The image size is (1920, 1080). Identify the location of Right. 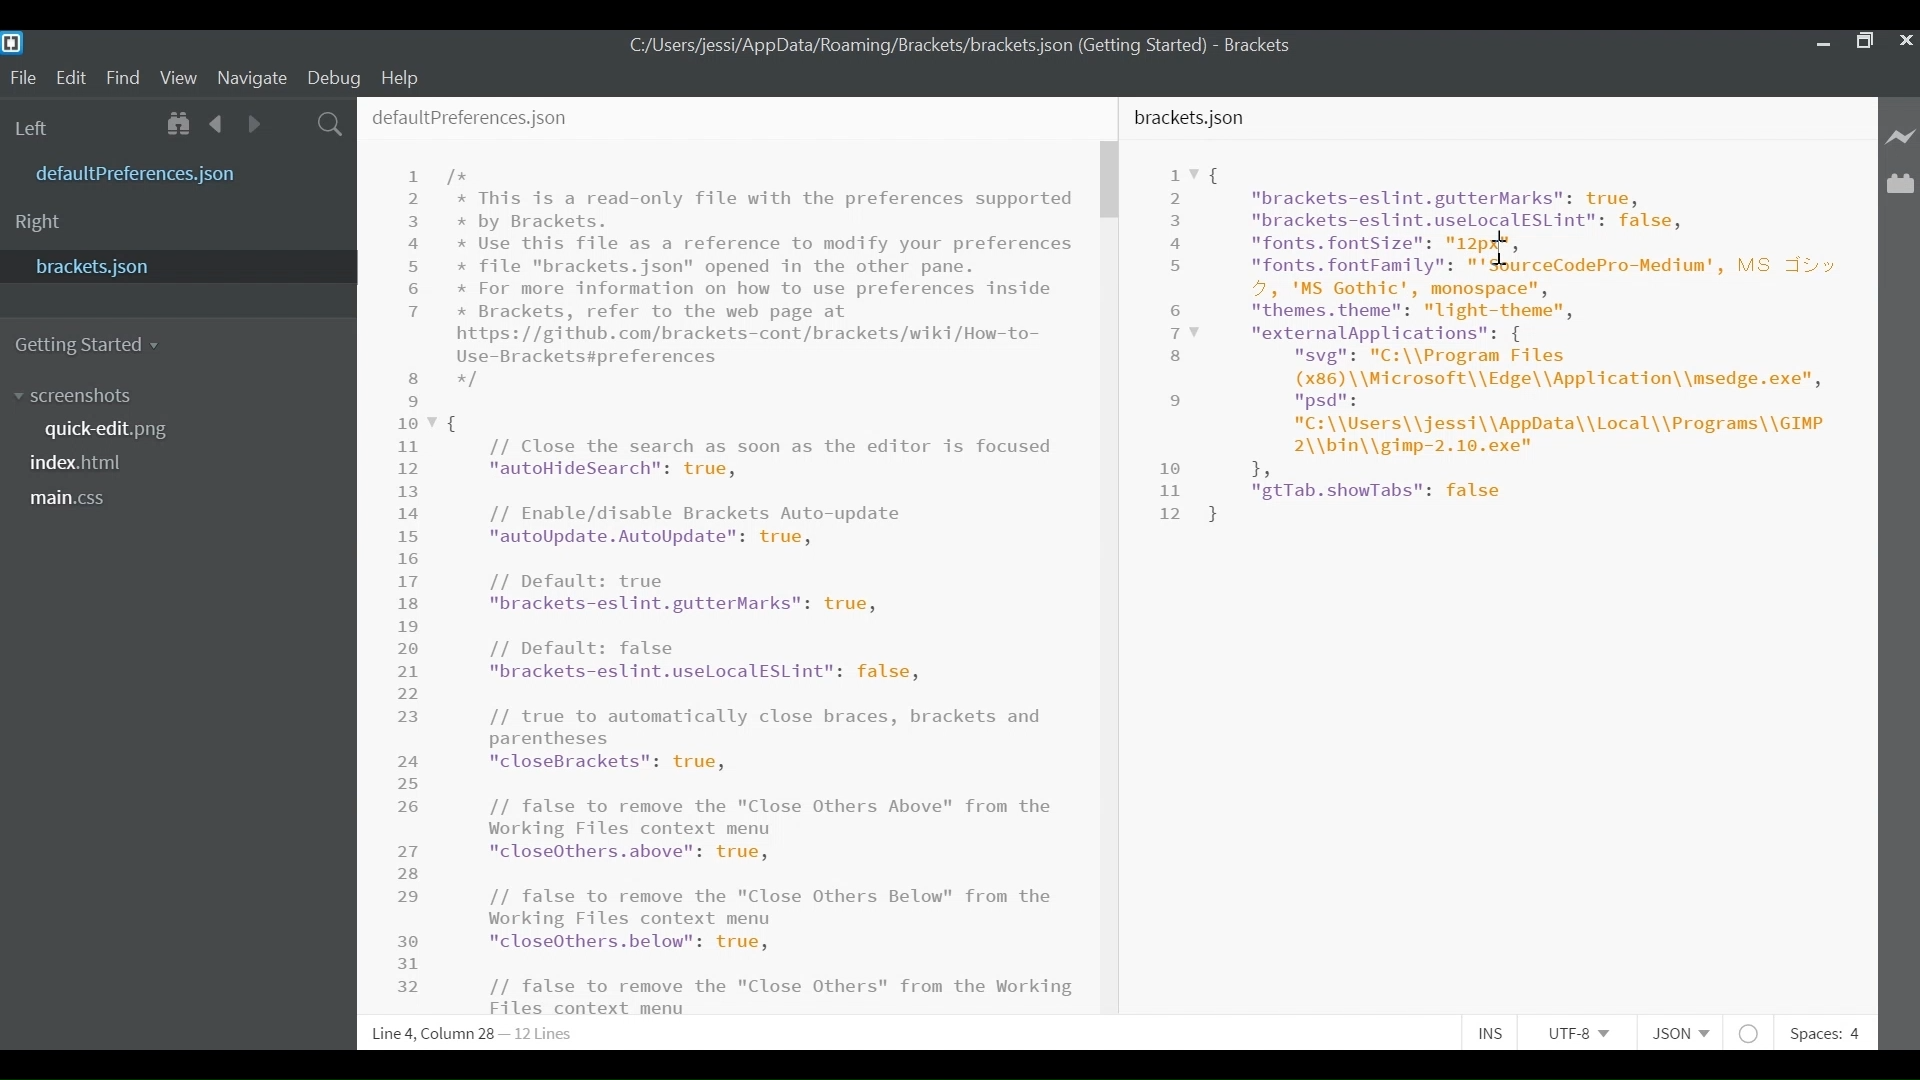
(39, 222).